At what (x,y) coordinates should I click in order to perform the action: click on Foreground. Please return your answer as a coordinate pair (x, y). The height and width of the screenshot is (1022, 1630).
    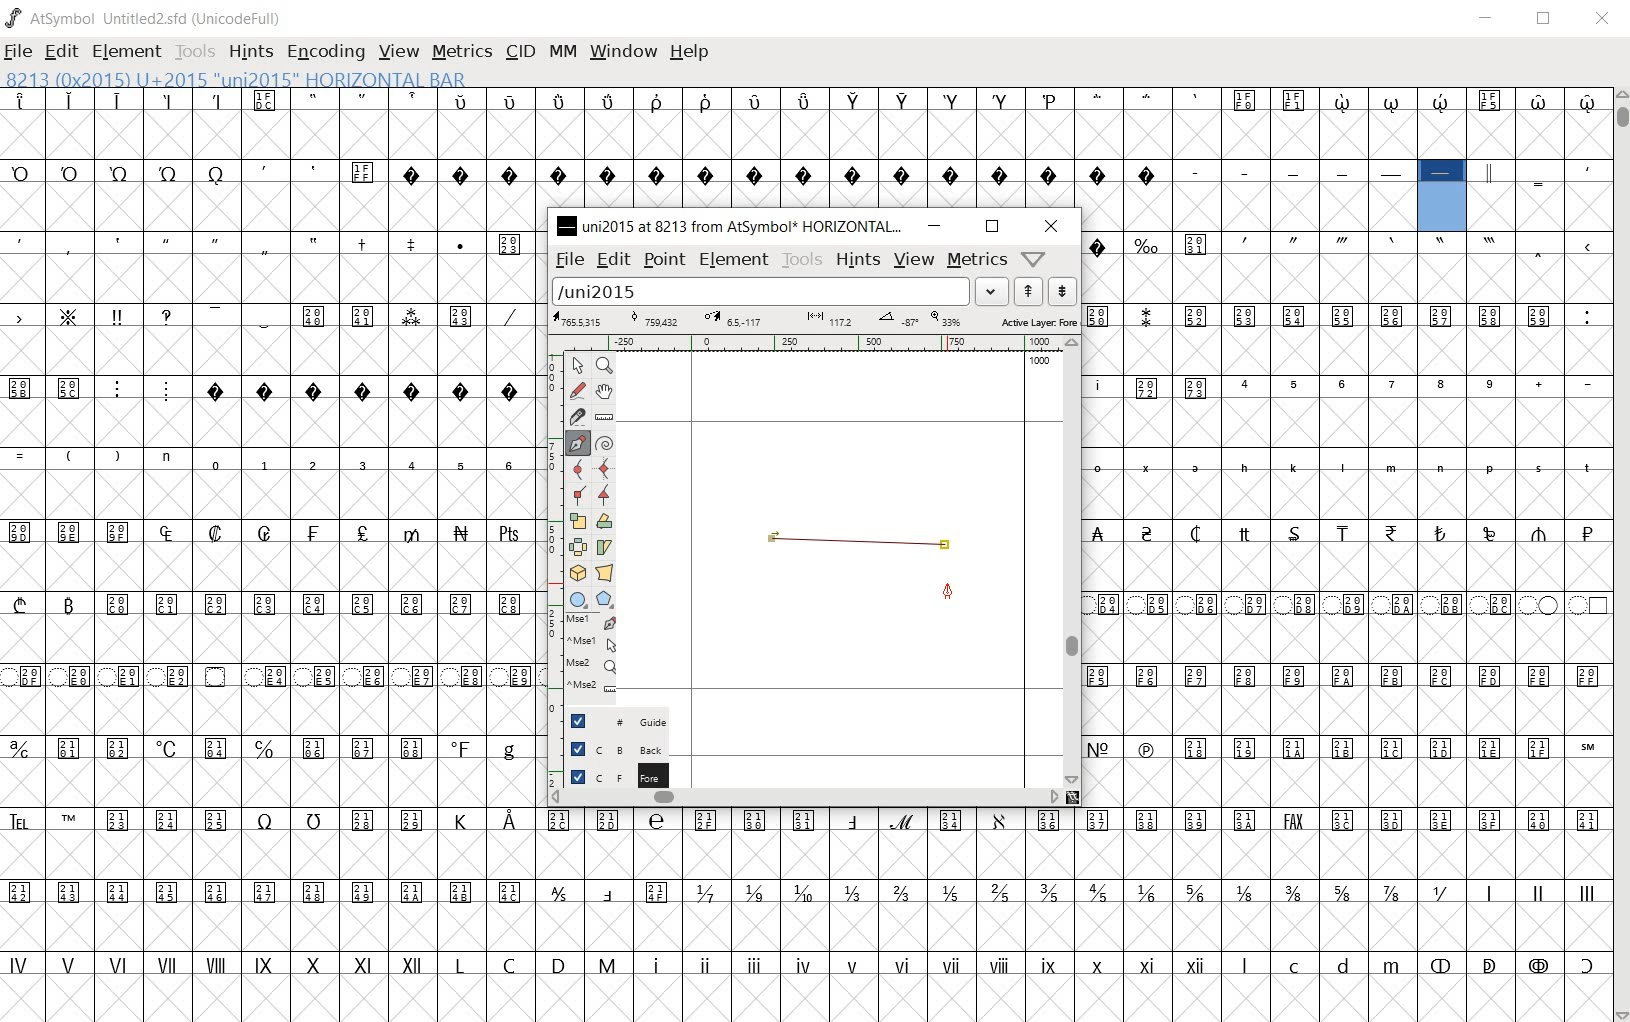
    Looking at the image, I should click on (607, 775).